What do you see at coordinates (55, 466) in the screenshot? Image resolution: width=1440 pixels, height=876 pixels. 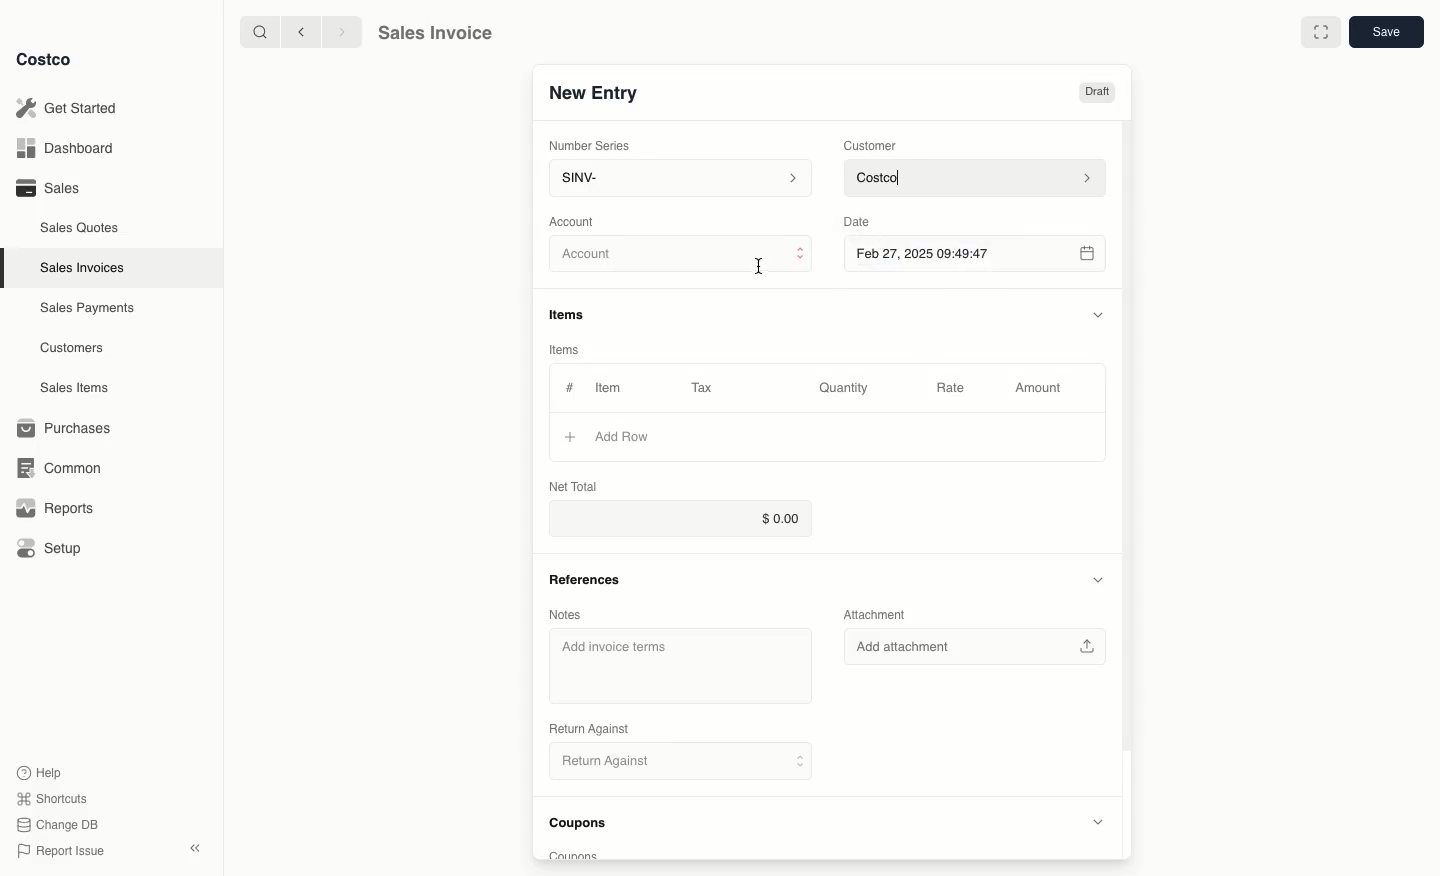 I see `Common` at bounding box center [55, 466].